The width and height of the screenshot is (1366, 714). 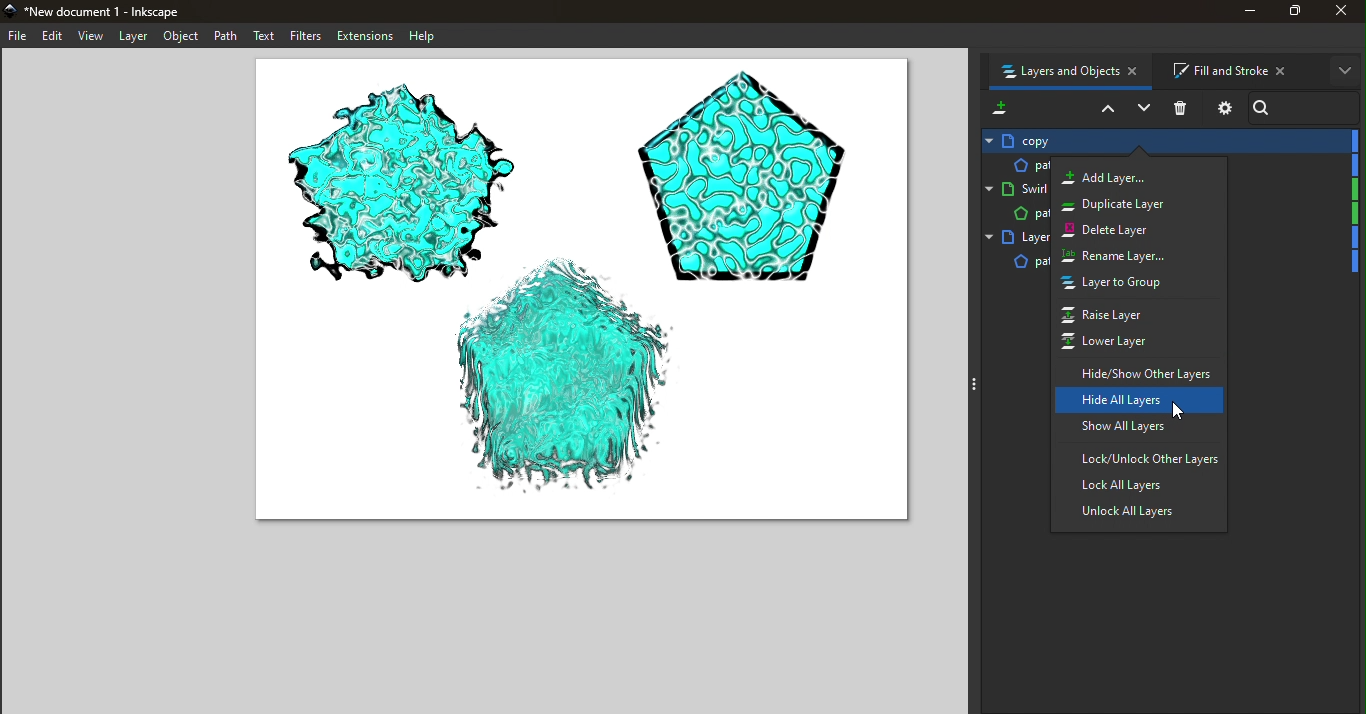 What do you see at coordinates (1013, 261) in the screenshot?
I see `Layer` at bounding box center [1013, 261].